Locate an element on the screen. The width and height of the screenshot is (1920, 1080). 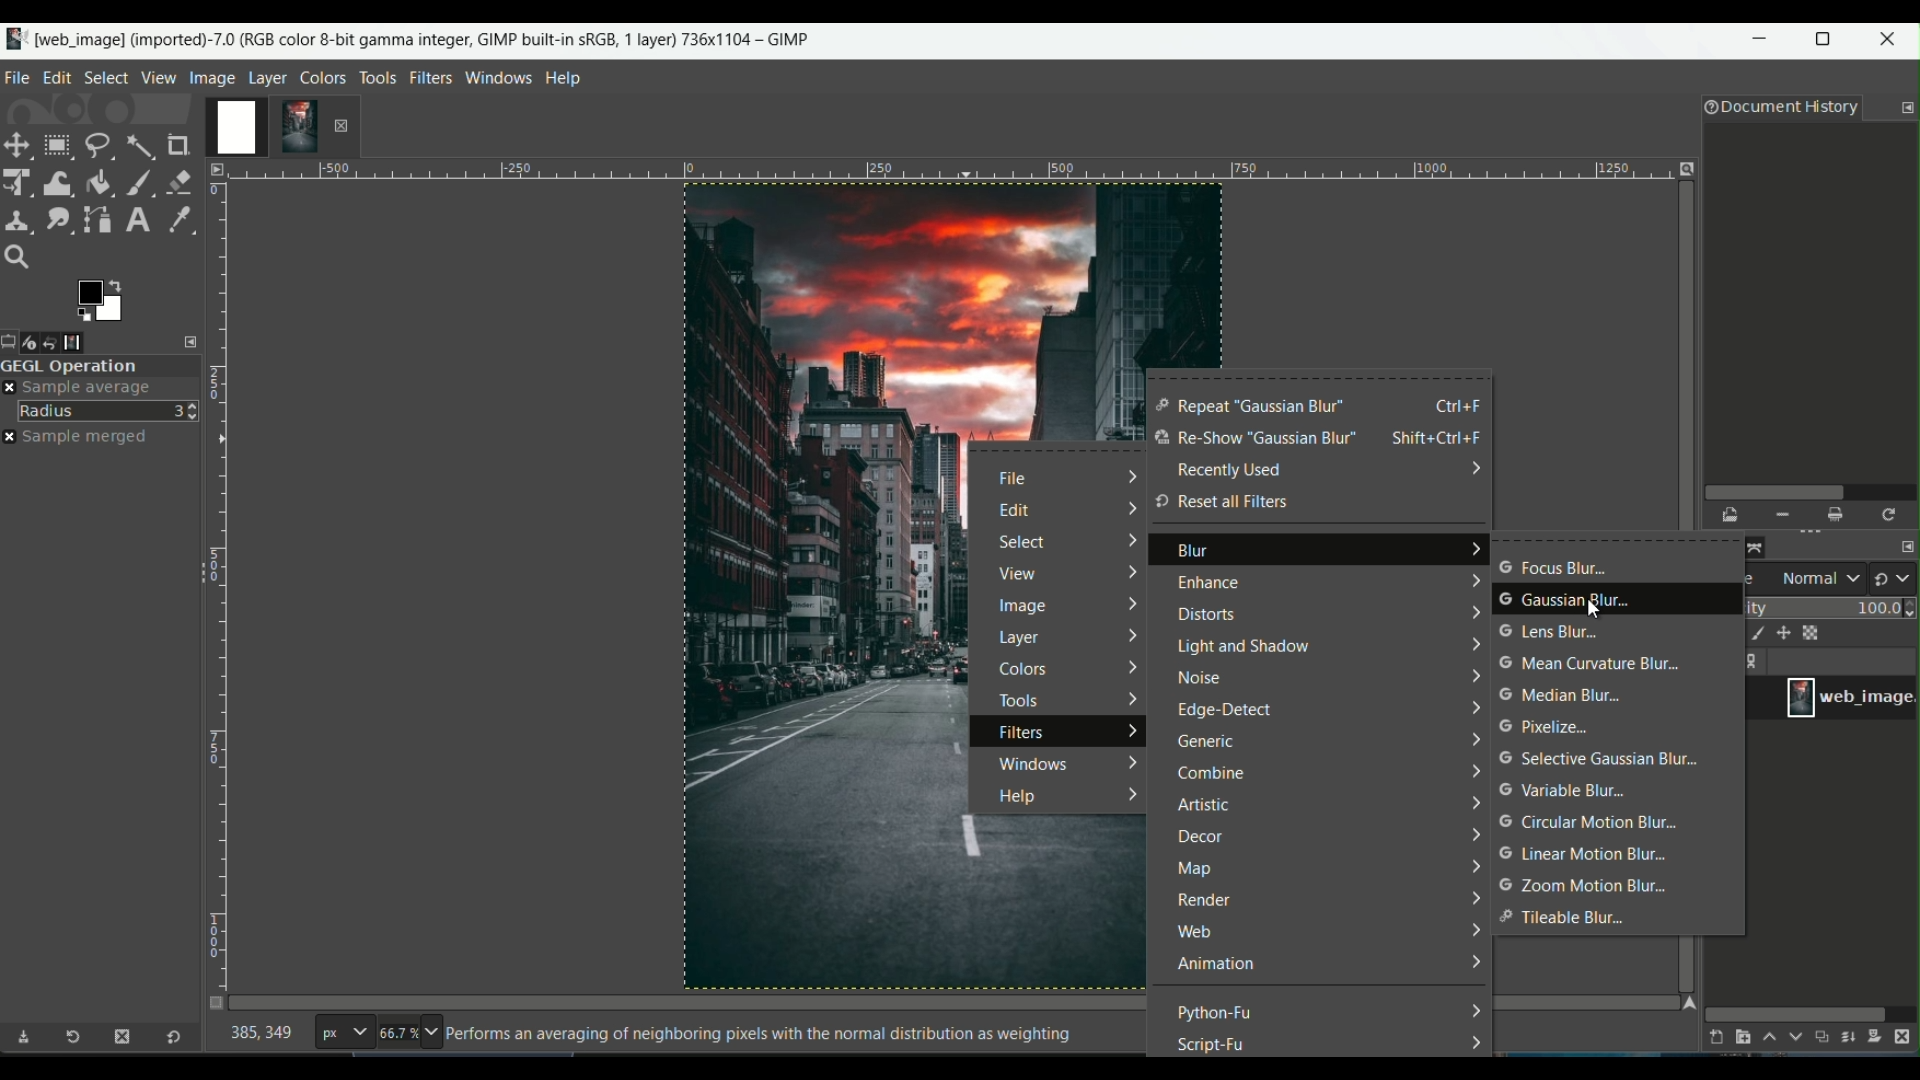
blur is located at coordinates (1194, 555).